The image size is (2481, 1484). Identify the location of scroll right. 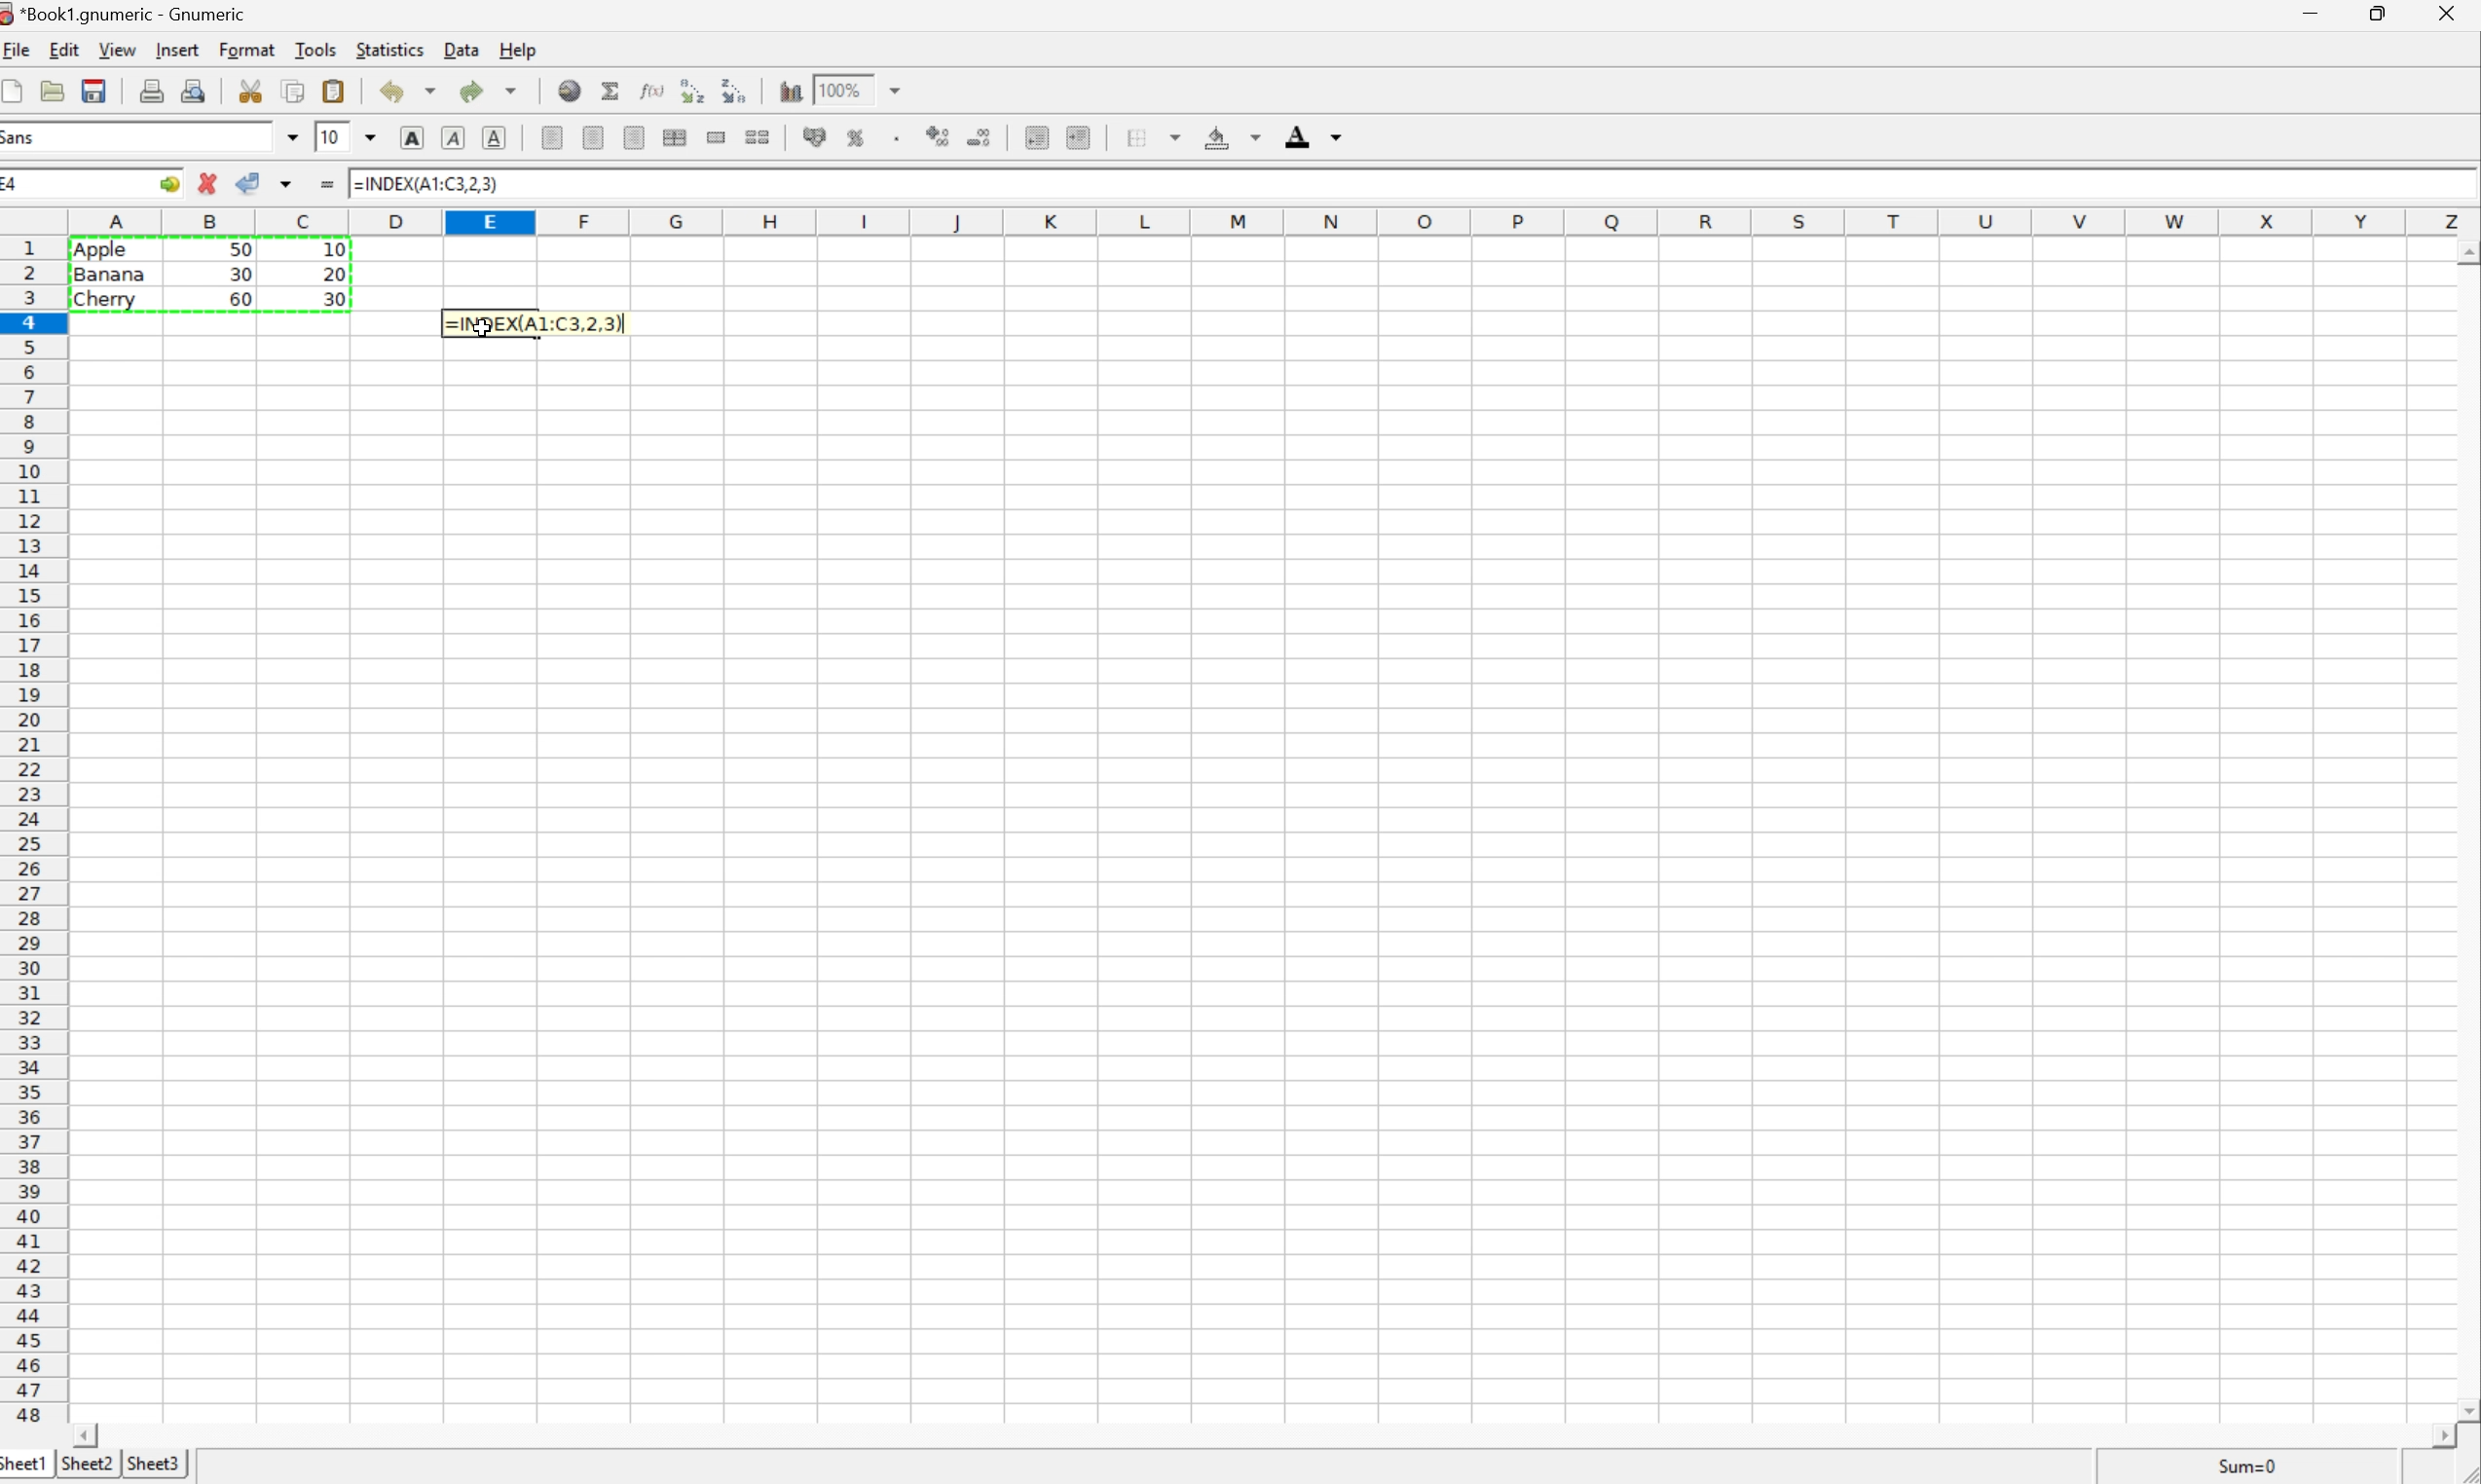
(2439, 1436).